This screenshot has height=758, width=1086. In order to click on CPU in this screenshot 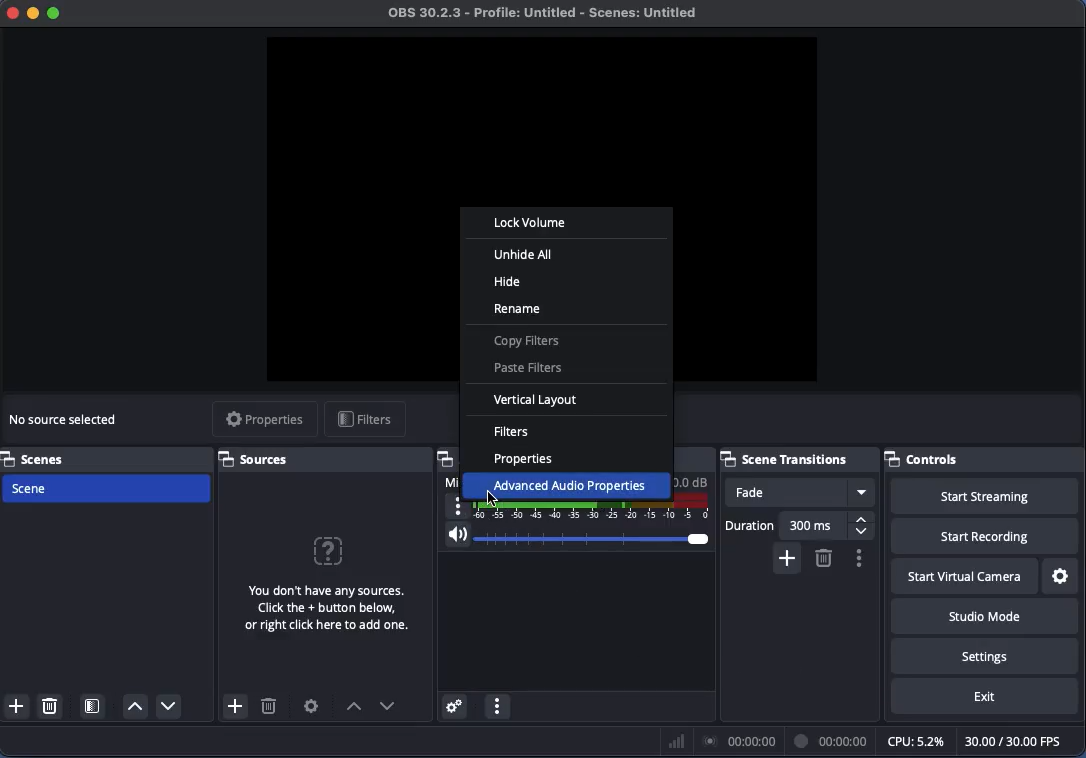, I will do `click(914, 740)`.